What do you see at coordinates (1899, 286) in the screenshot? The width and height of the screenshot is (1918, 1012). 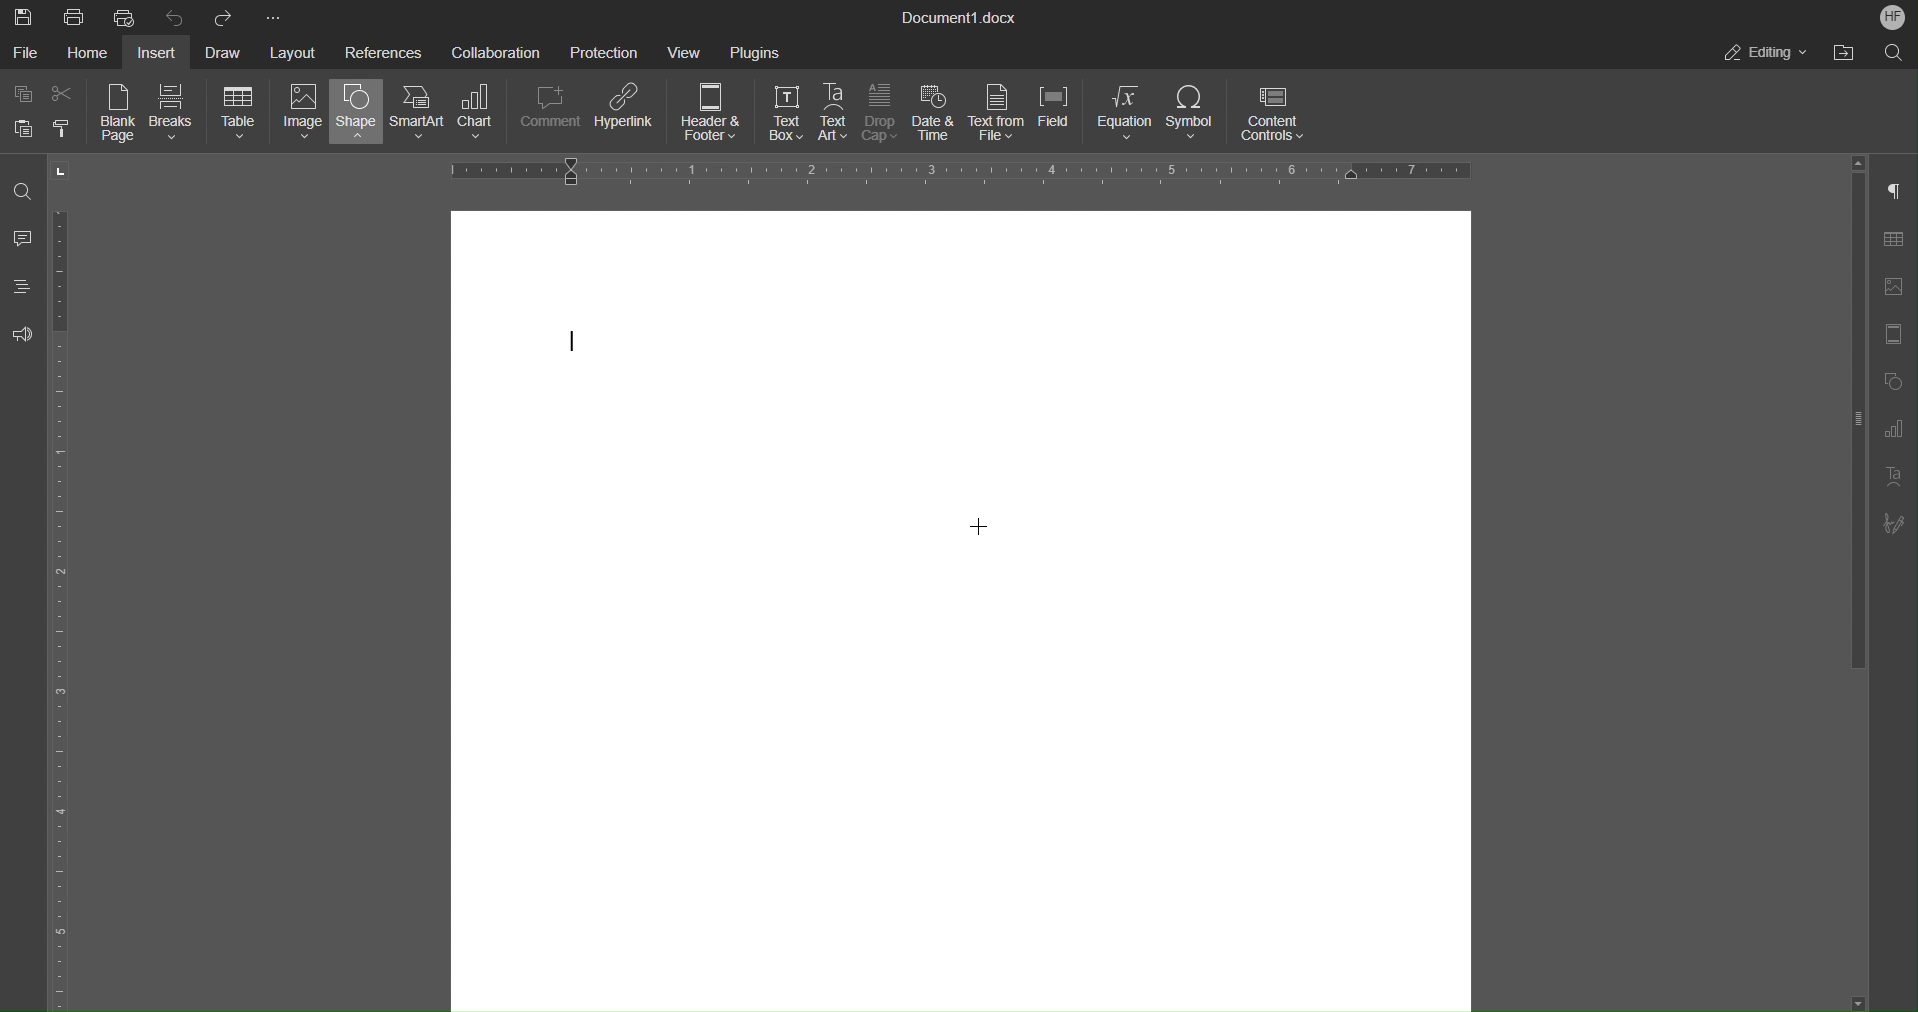 I see `Insert Image` at bounding box center [1899, 286].